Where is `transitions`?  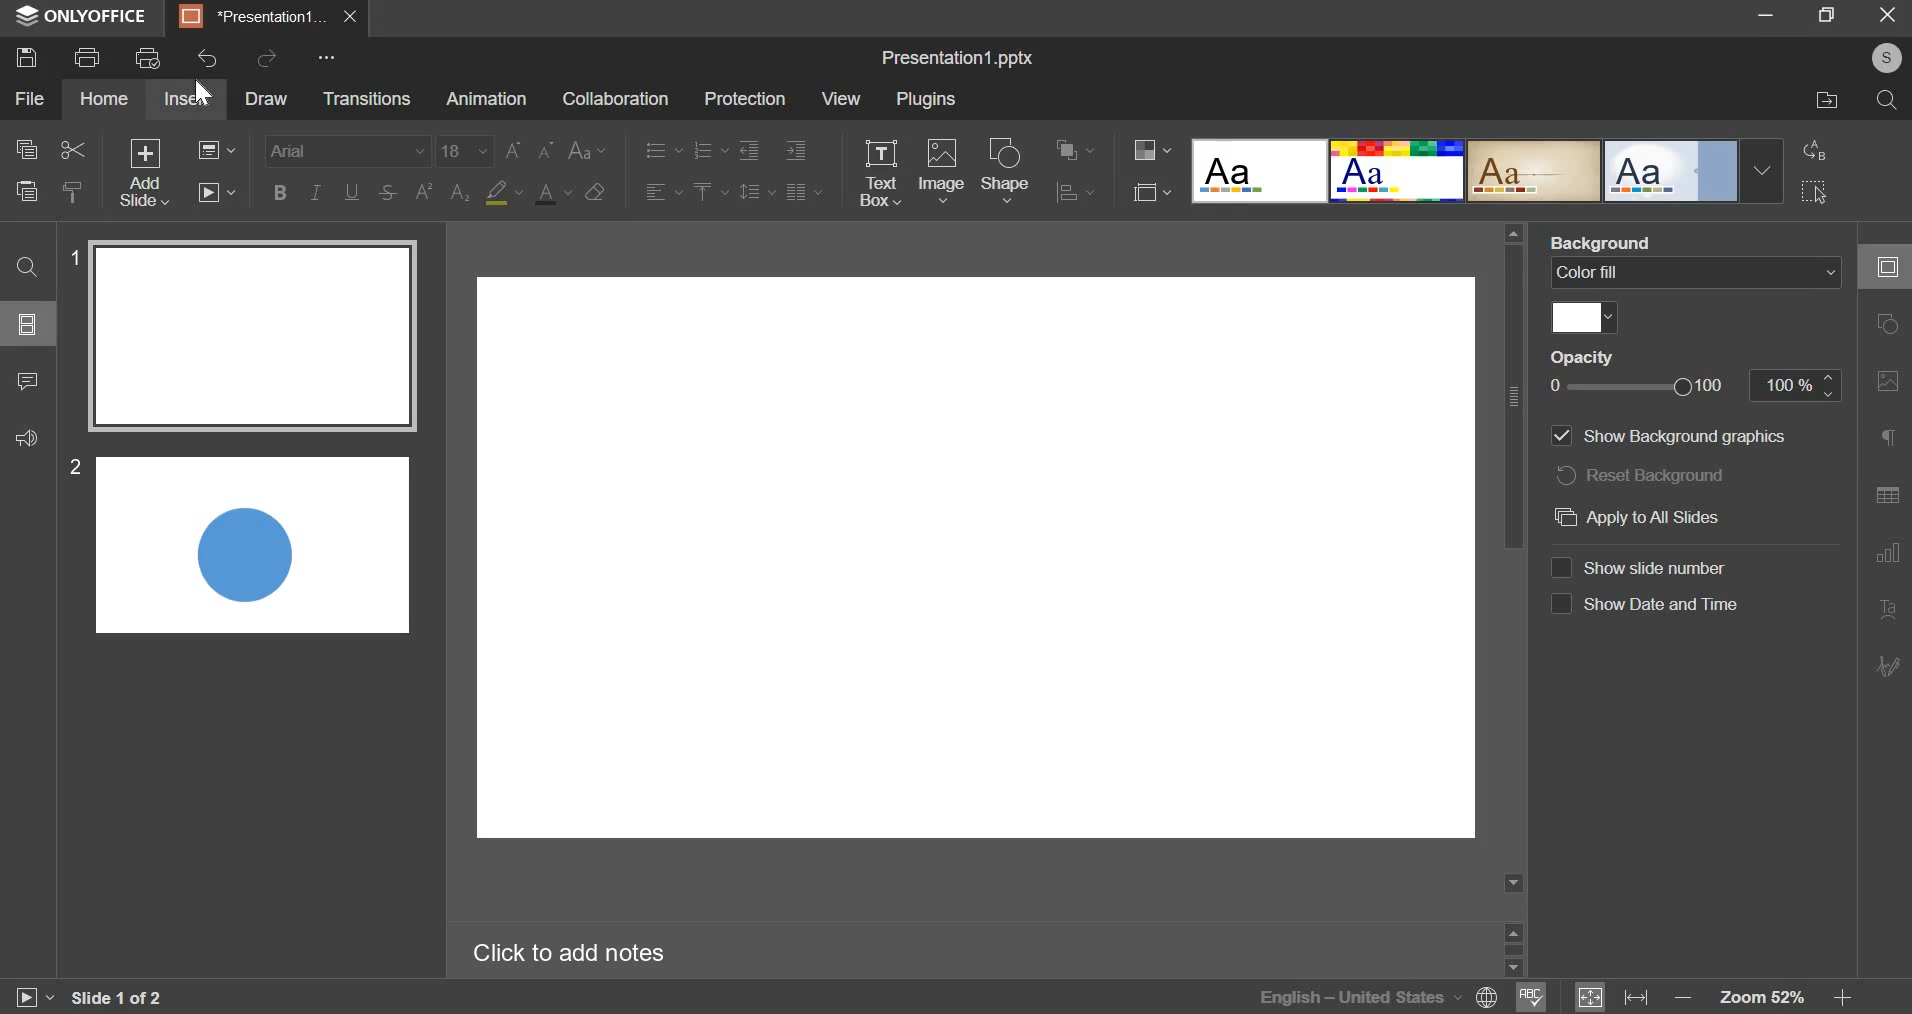
transitions is located at coordinates (363, 97).